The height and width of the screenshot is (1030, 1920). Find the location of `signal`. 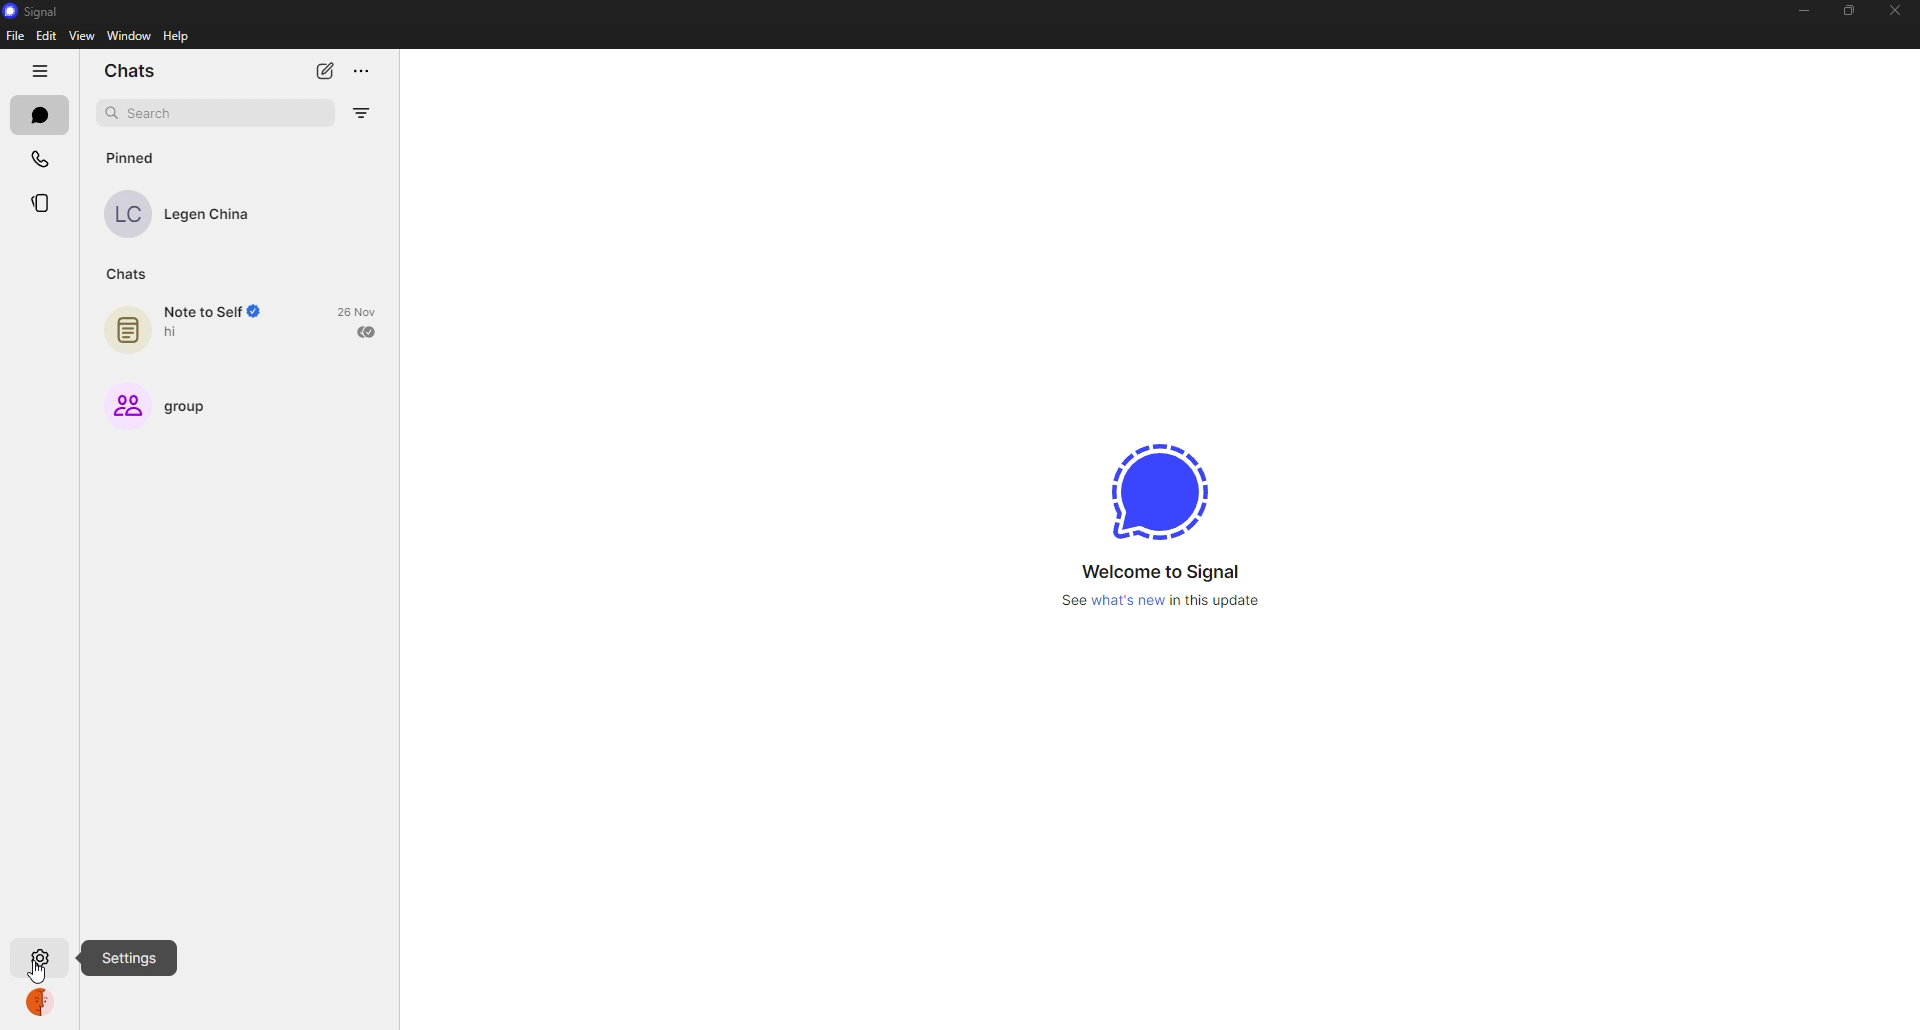

signal is located at coordinates (1160, 491).